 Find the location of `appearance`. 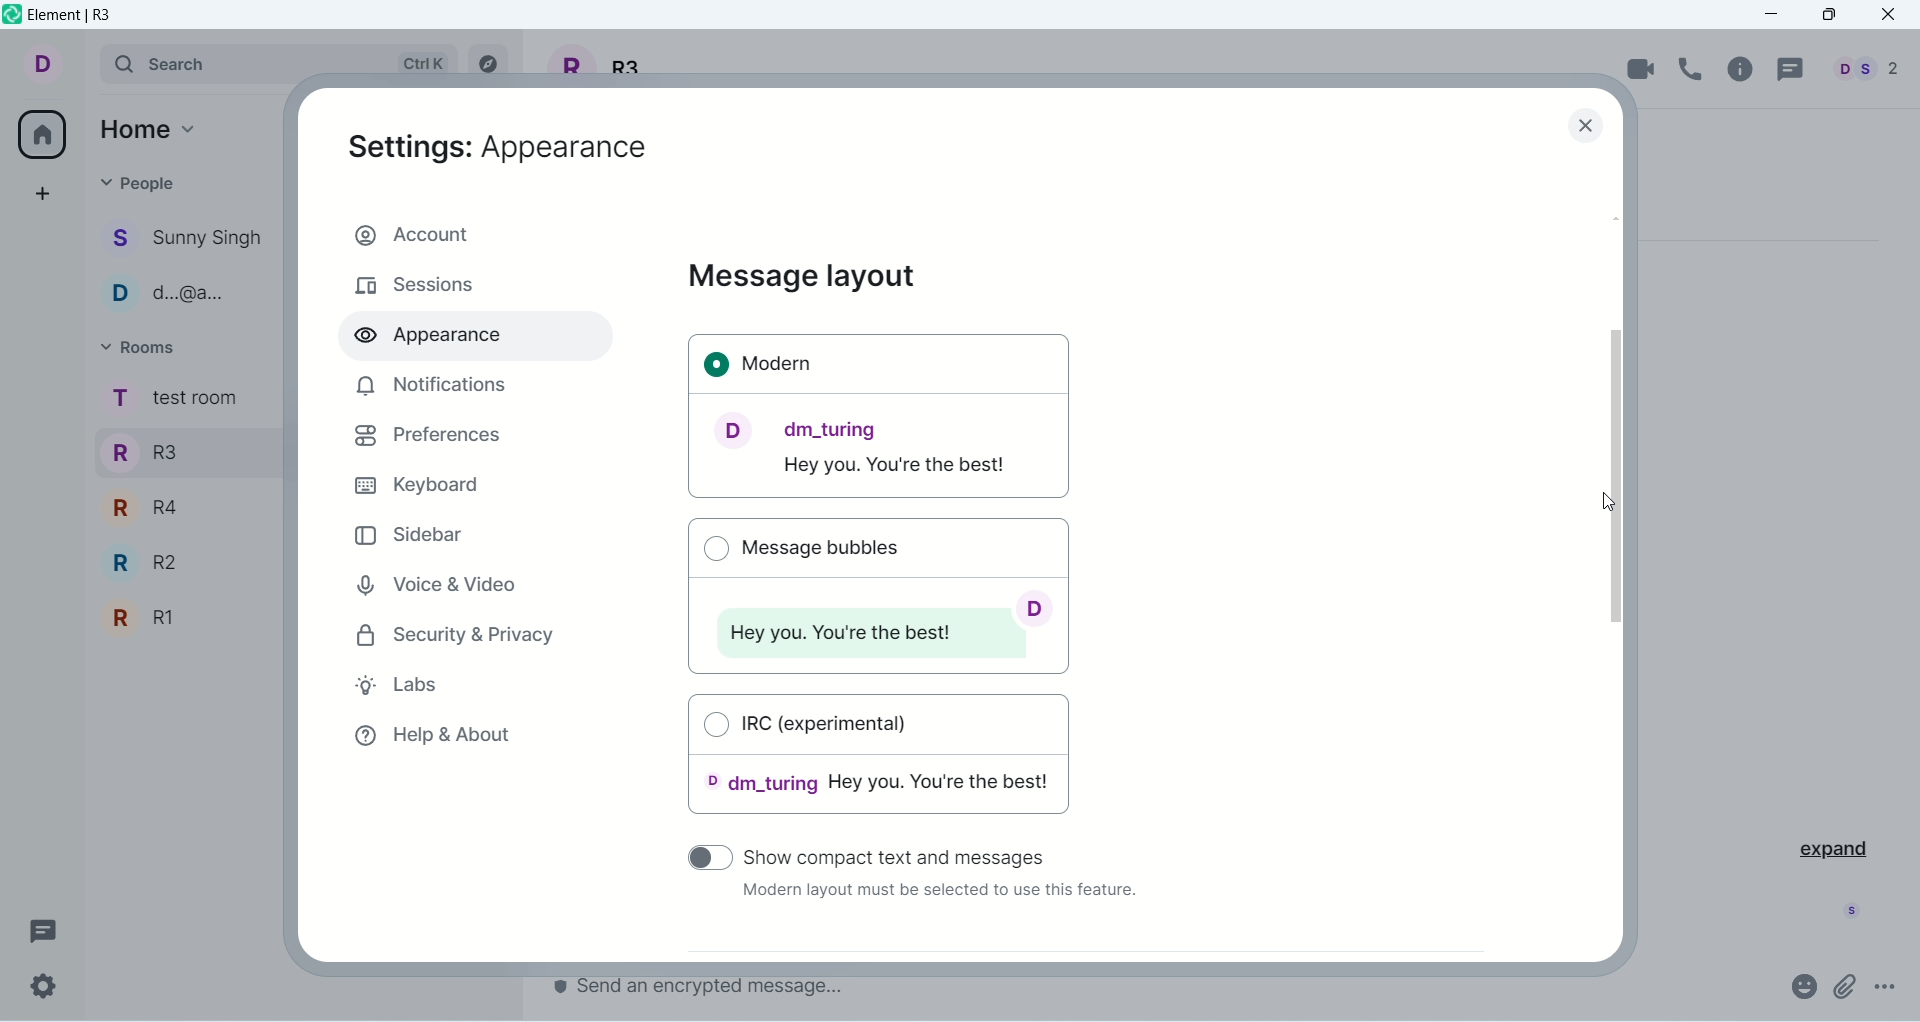

appearance is located at coordinates (499, 147).